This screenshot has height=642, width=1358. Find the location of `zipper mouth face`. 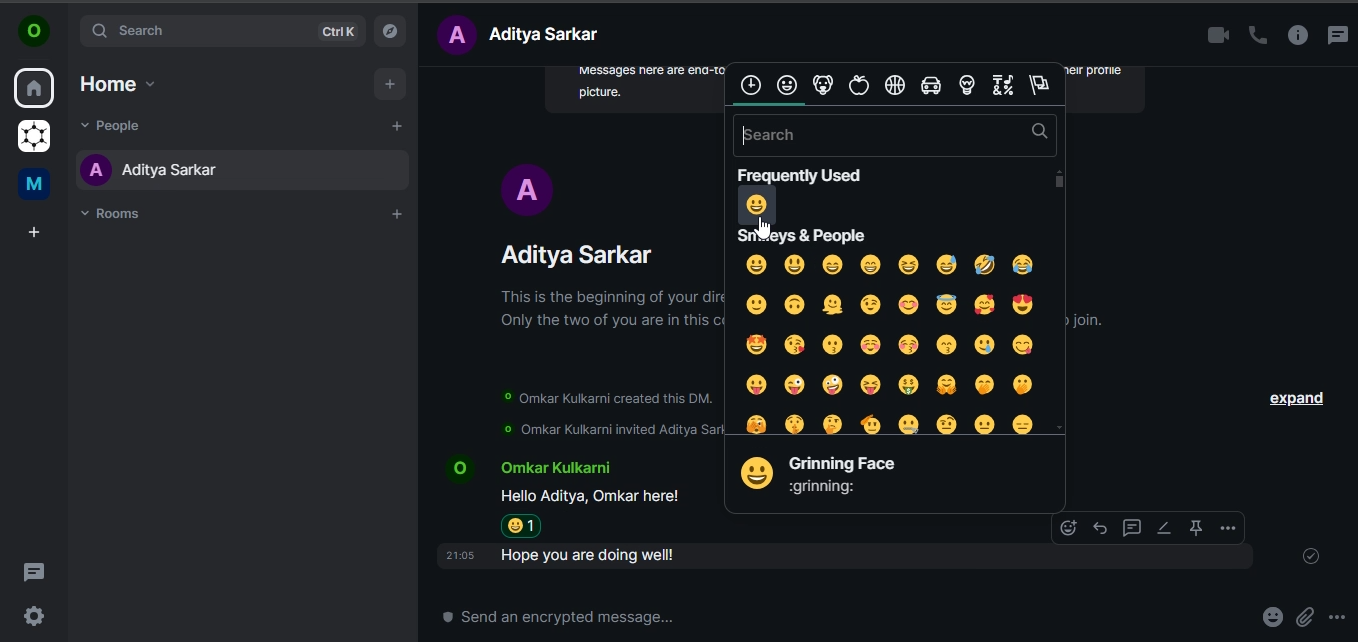

zipper mouth face is located at coordinates (909, 425).